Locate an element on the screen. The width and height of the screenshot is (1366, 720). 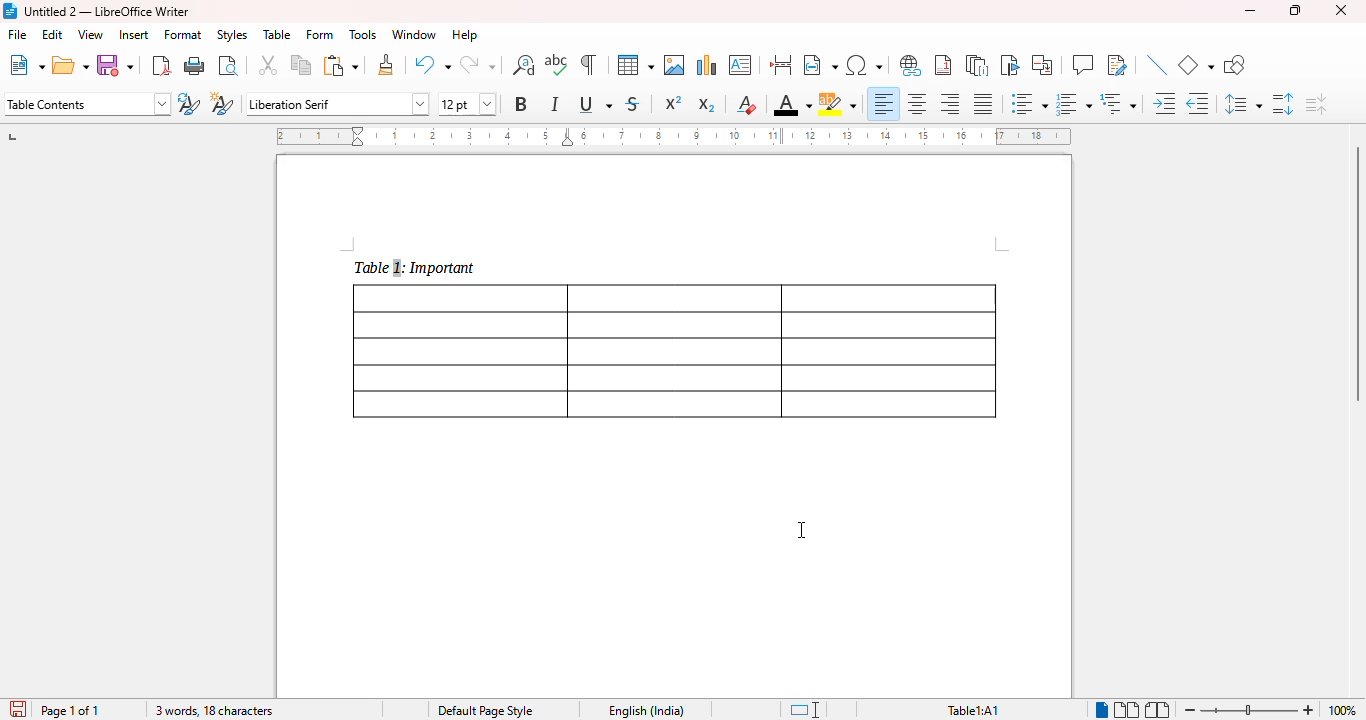
insert cross-reference is located at coordinates (1042, 64).